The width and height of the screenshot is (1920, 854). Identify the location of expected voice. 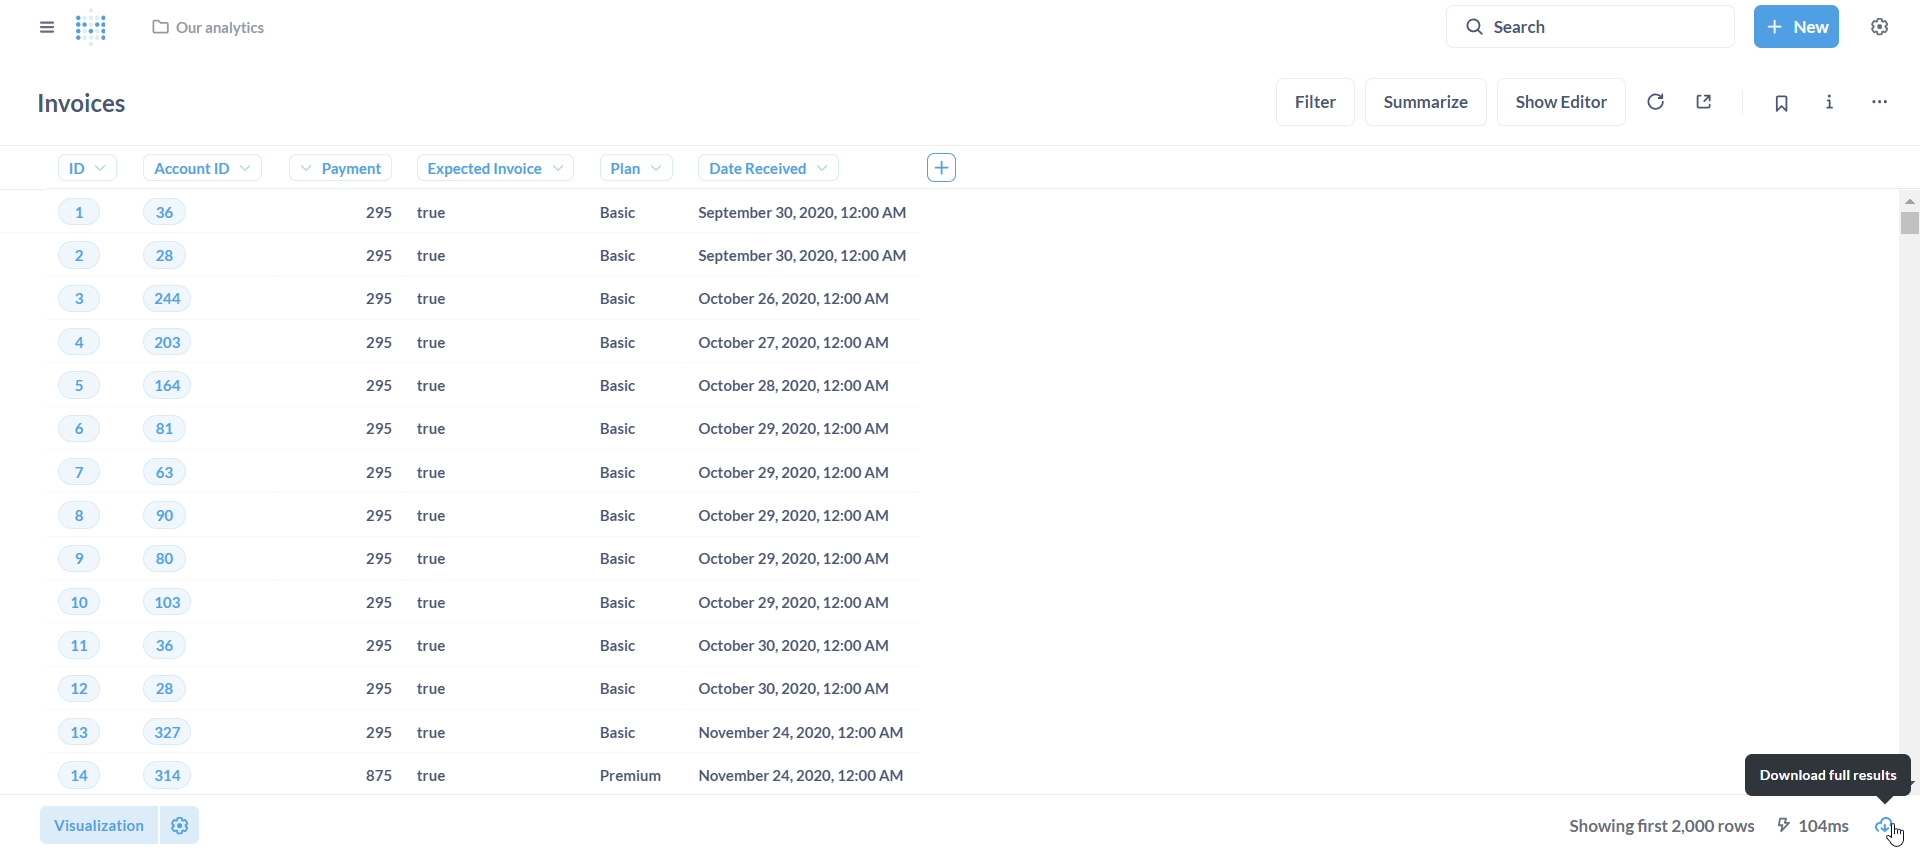
(475, 168).